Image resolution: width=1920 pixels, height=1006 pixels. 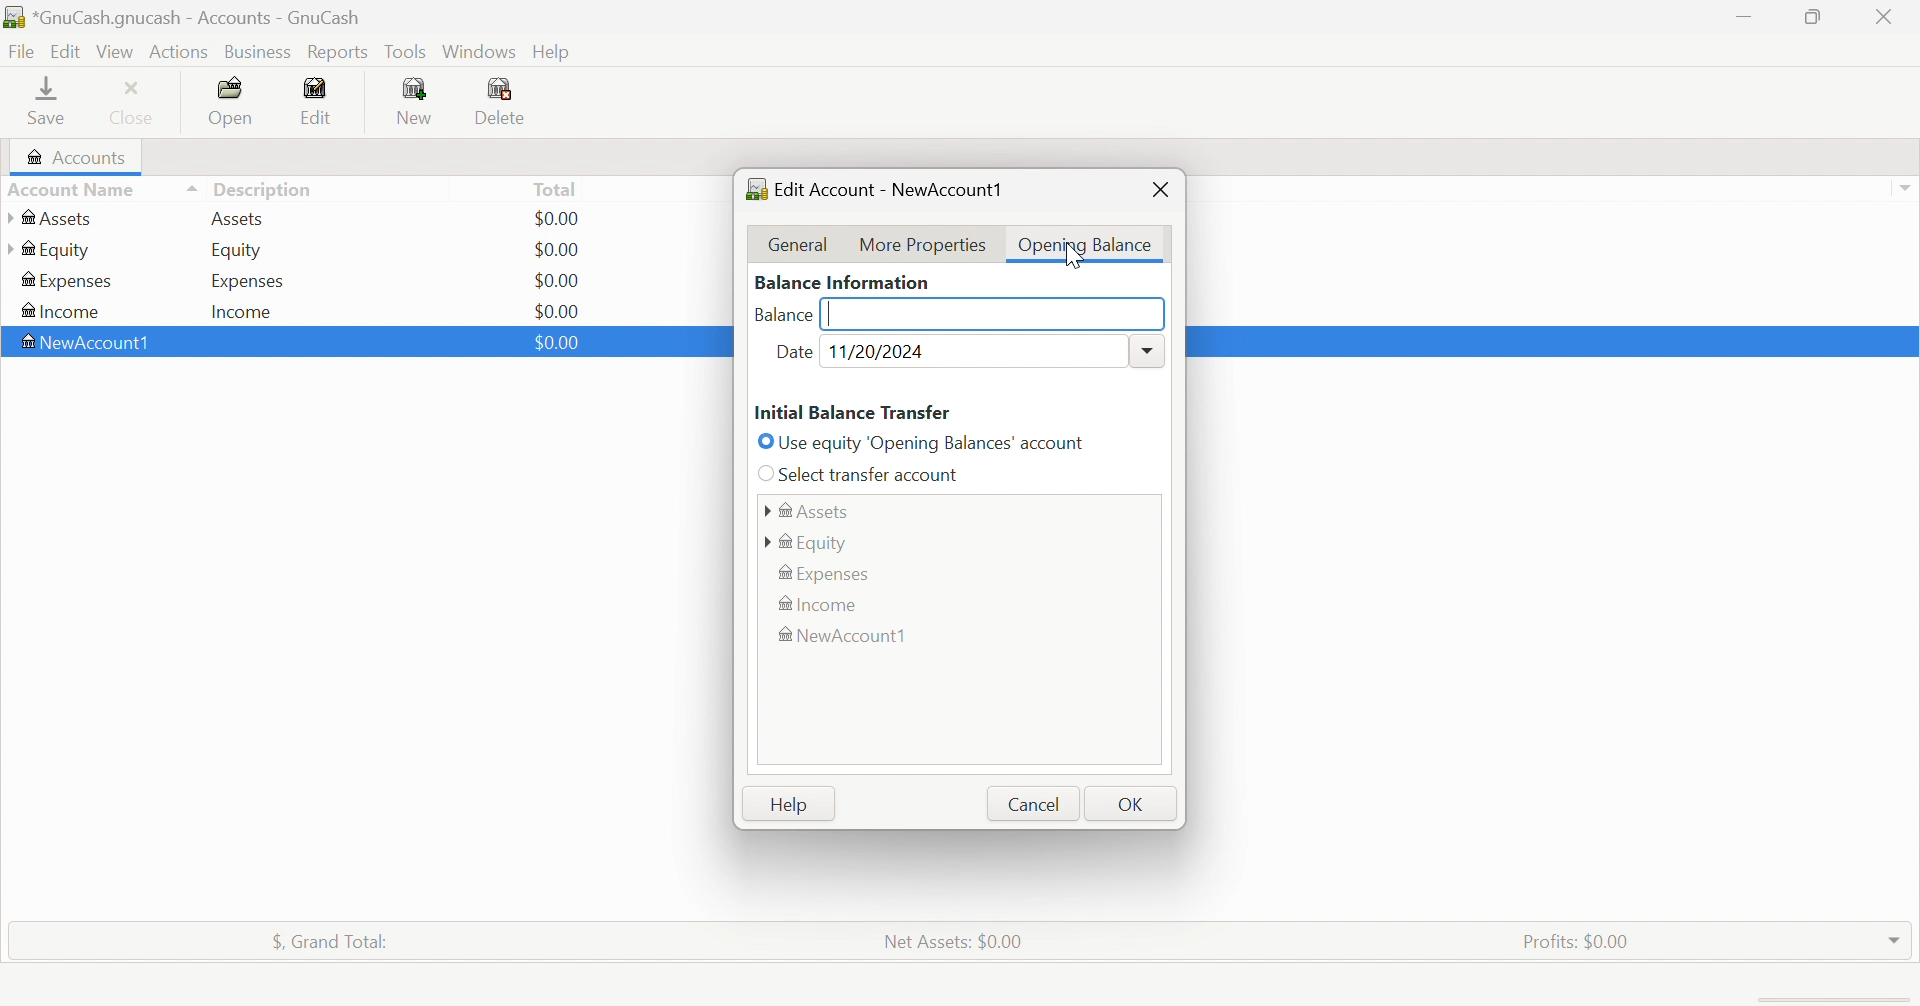 What do you see at coordinates (923, 244) in the screenshot?
I see `More Properties` at bounding box center [923, 244].